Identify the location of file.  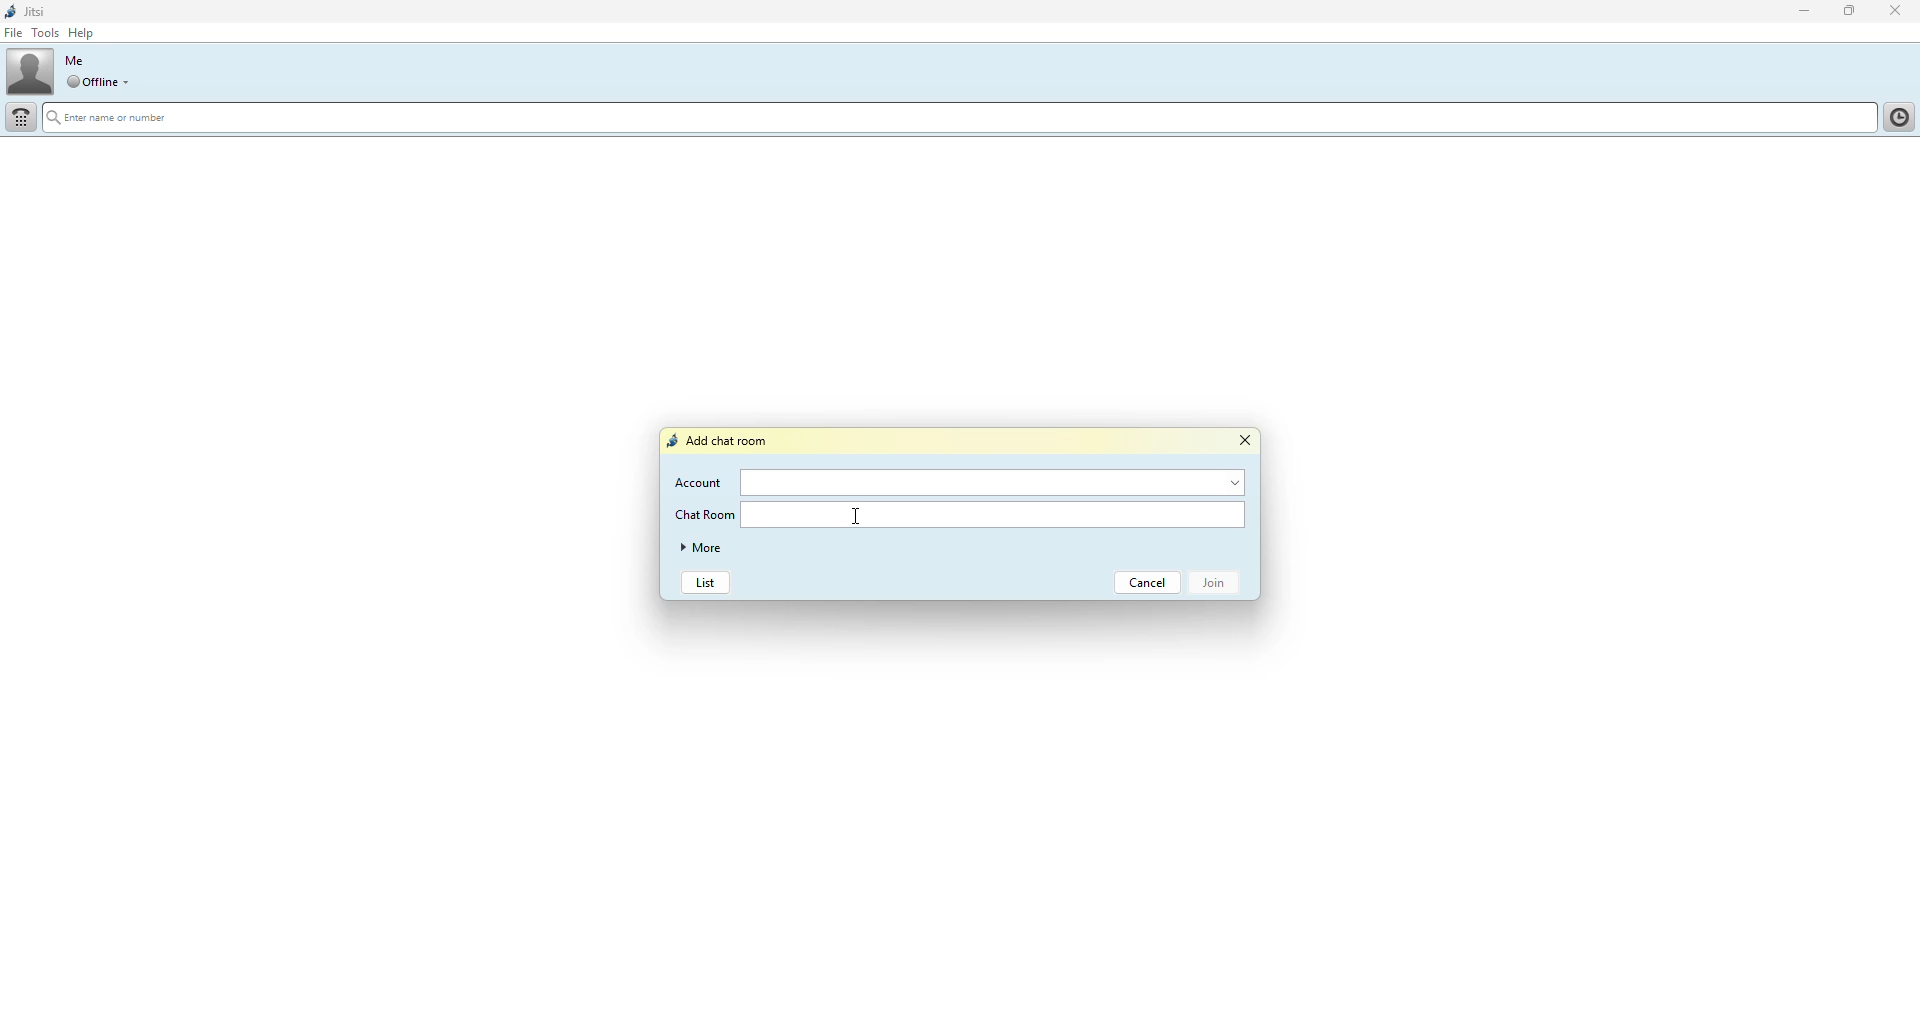
(14, 34).